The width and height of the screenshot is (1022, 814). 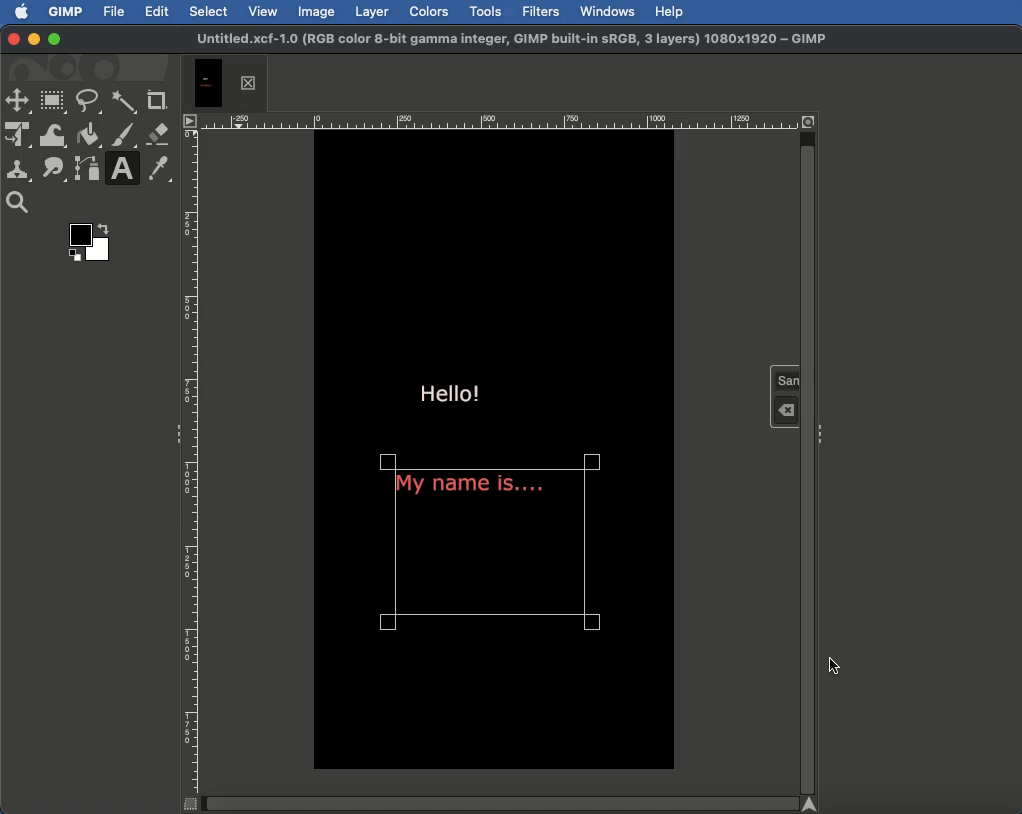 What do you see at coordinates (670, 12) in the screenshot?
I see `Help` at bounding box center [670, 12].